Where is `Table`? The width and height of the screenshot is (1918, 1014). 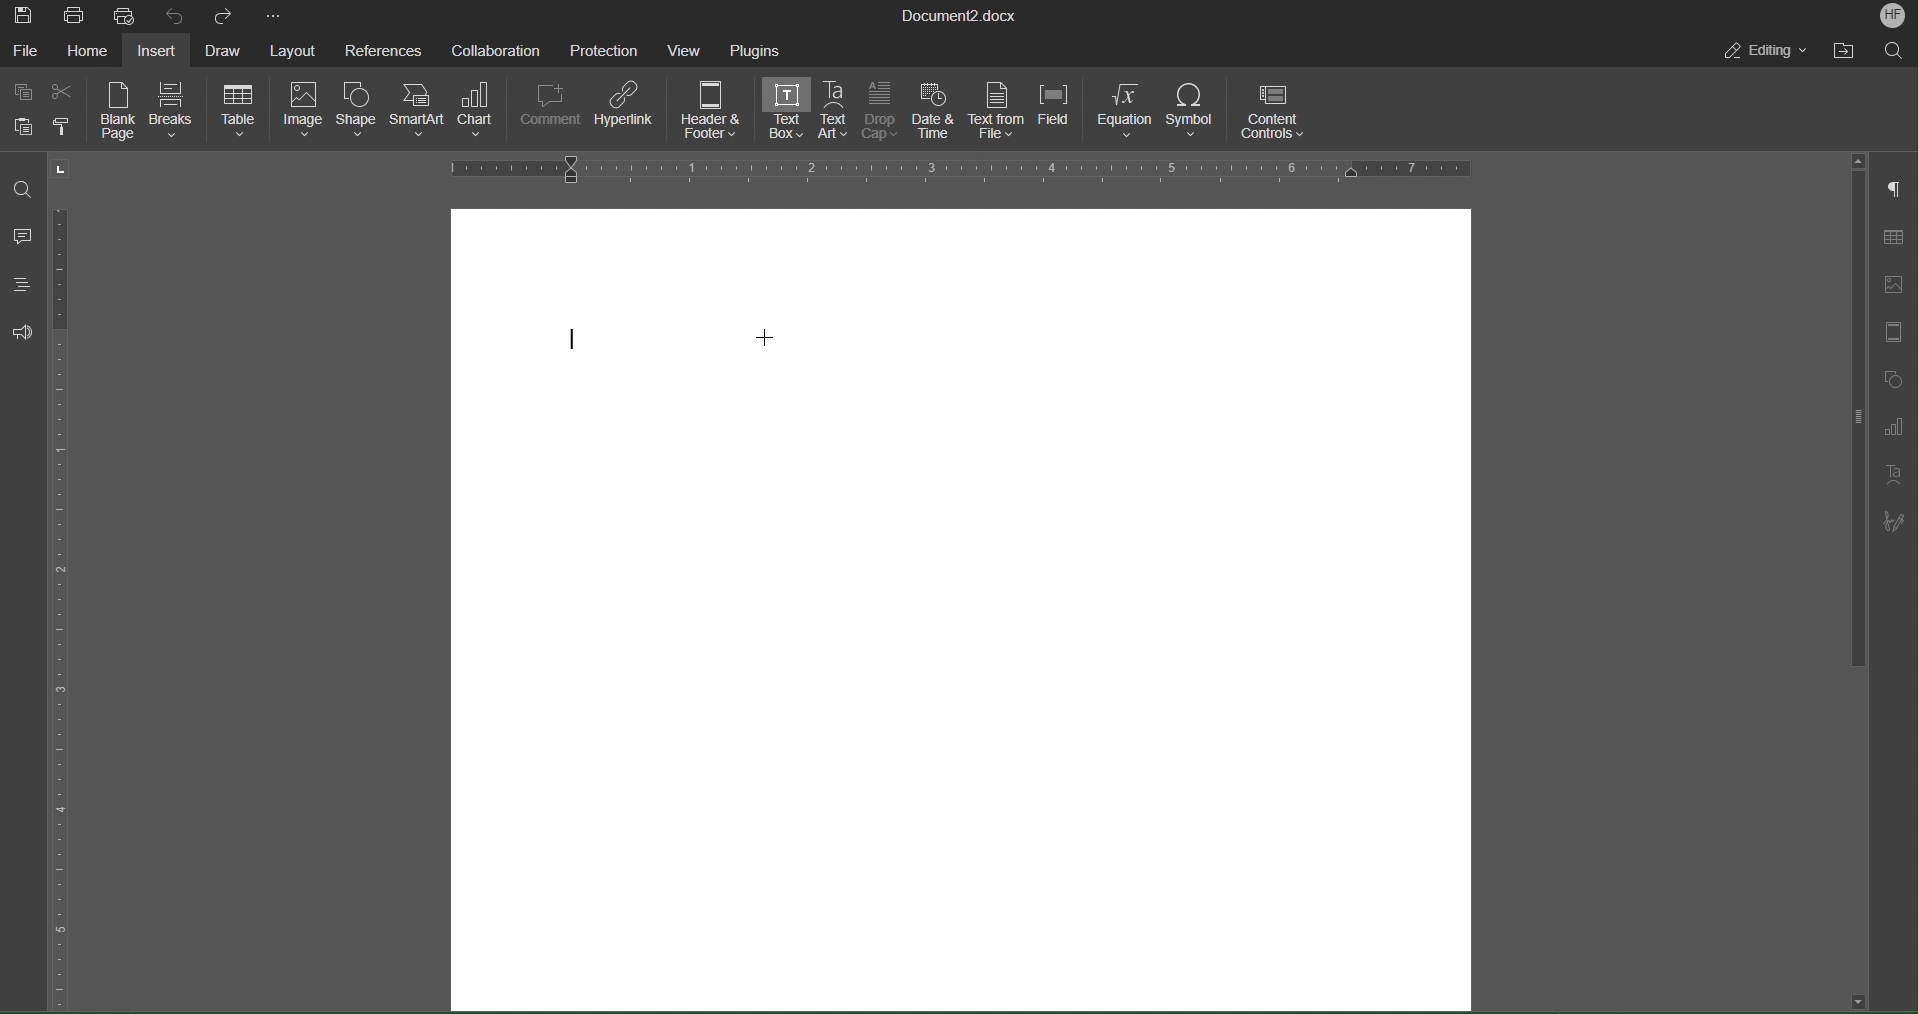 Table is located at coordinates (240, 112).